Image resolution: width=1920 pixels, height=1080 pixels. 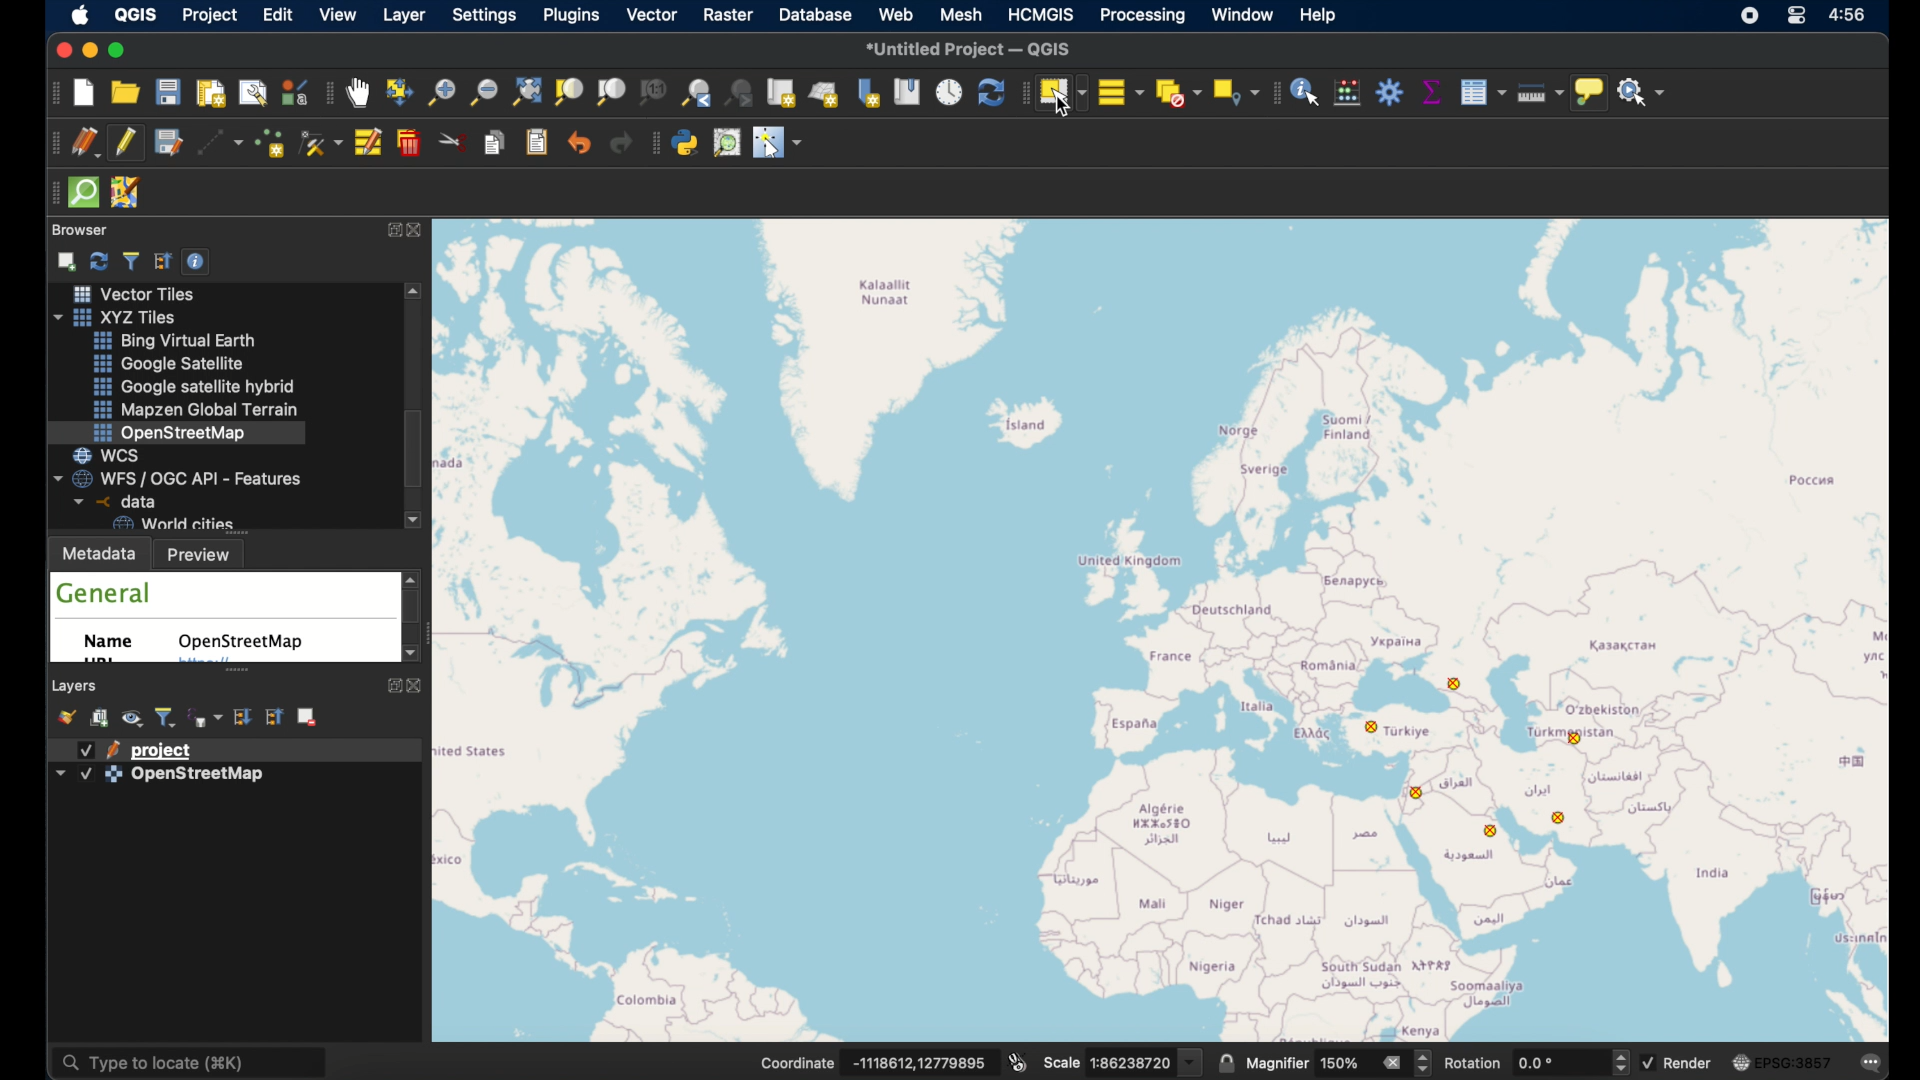 I want to click on openstreetmap, so click(x=245, y=642).